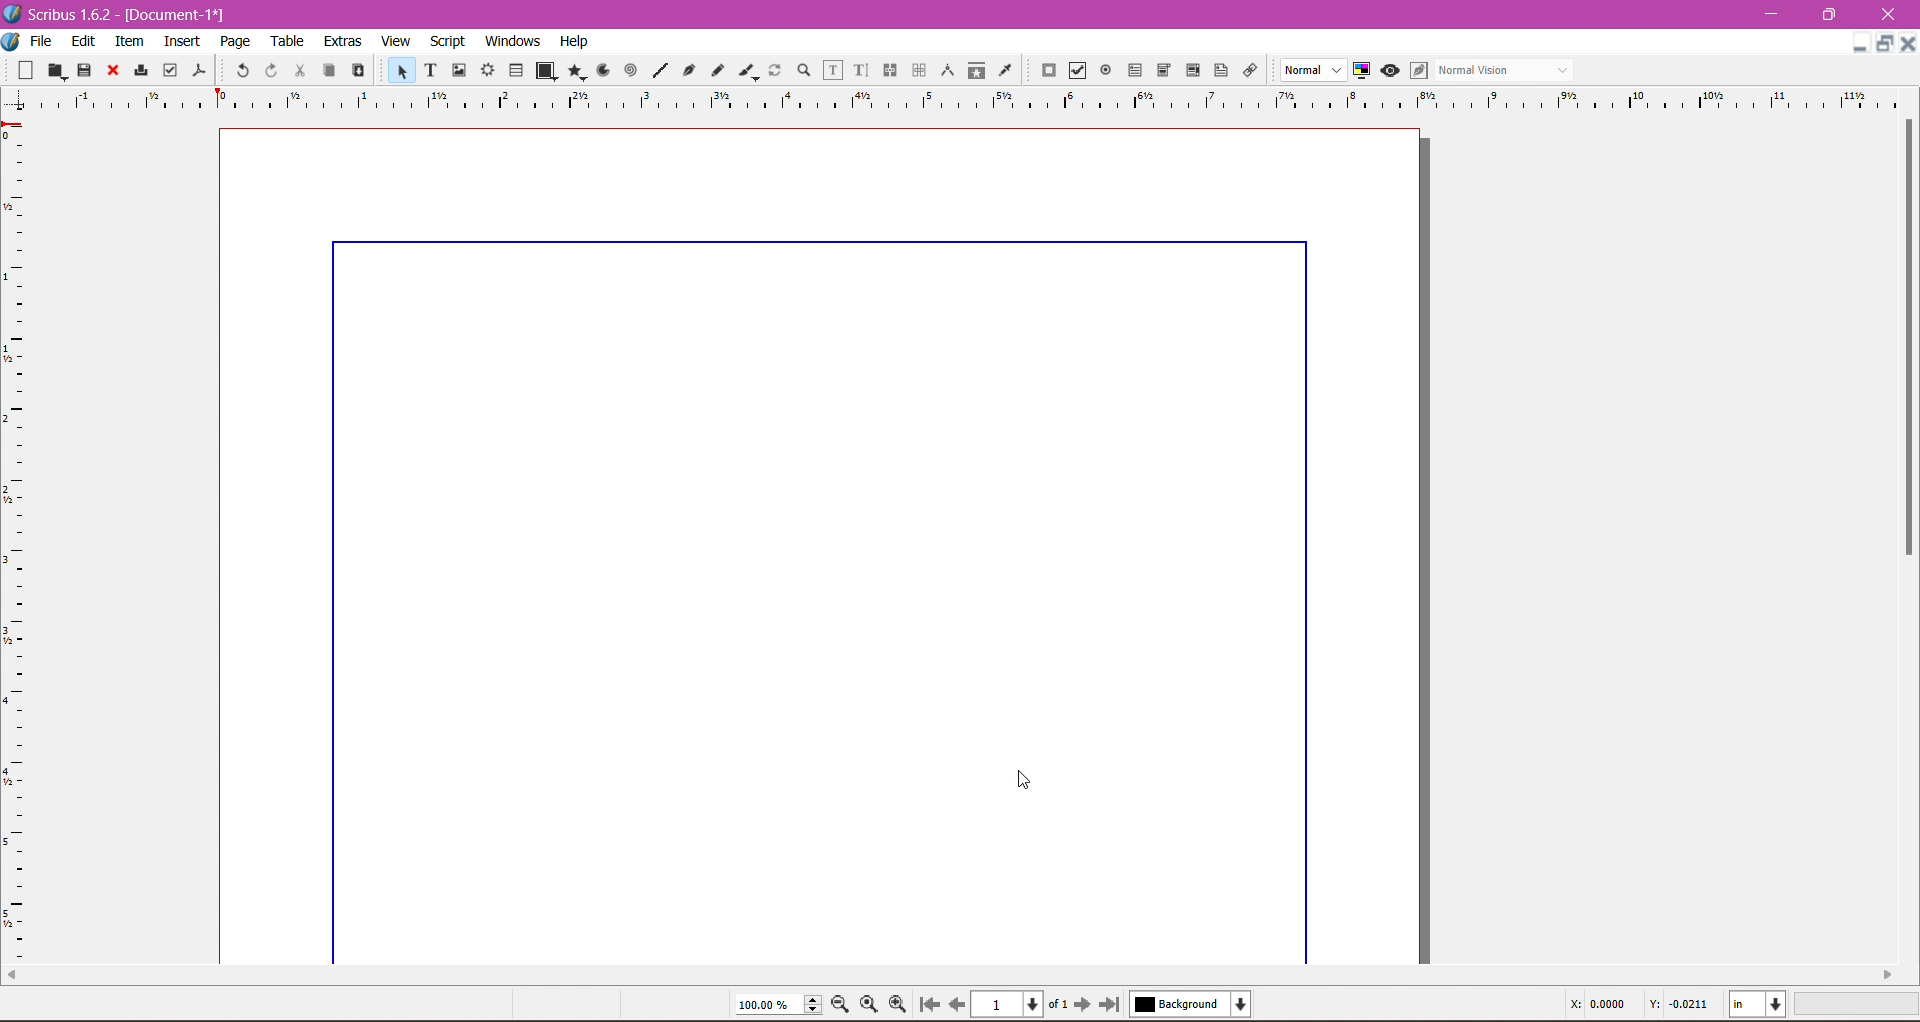 The height and width of the screenshot is (1022, 1920). I want to click on Image Frame, so click(460, 71).